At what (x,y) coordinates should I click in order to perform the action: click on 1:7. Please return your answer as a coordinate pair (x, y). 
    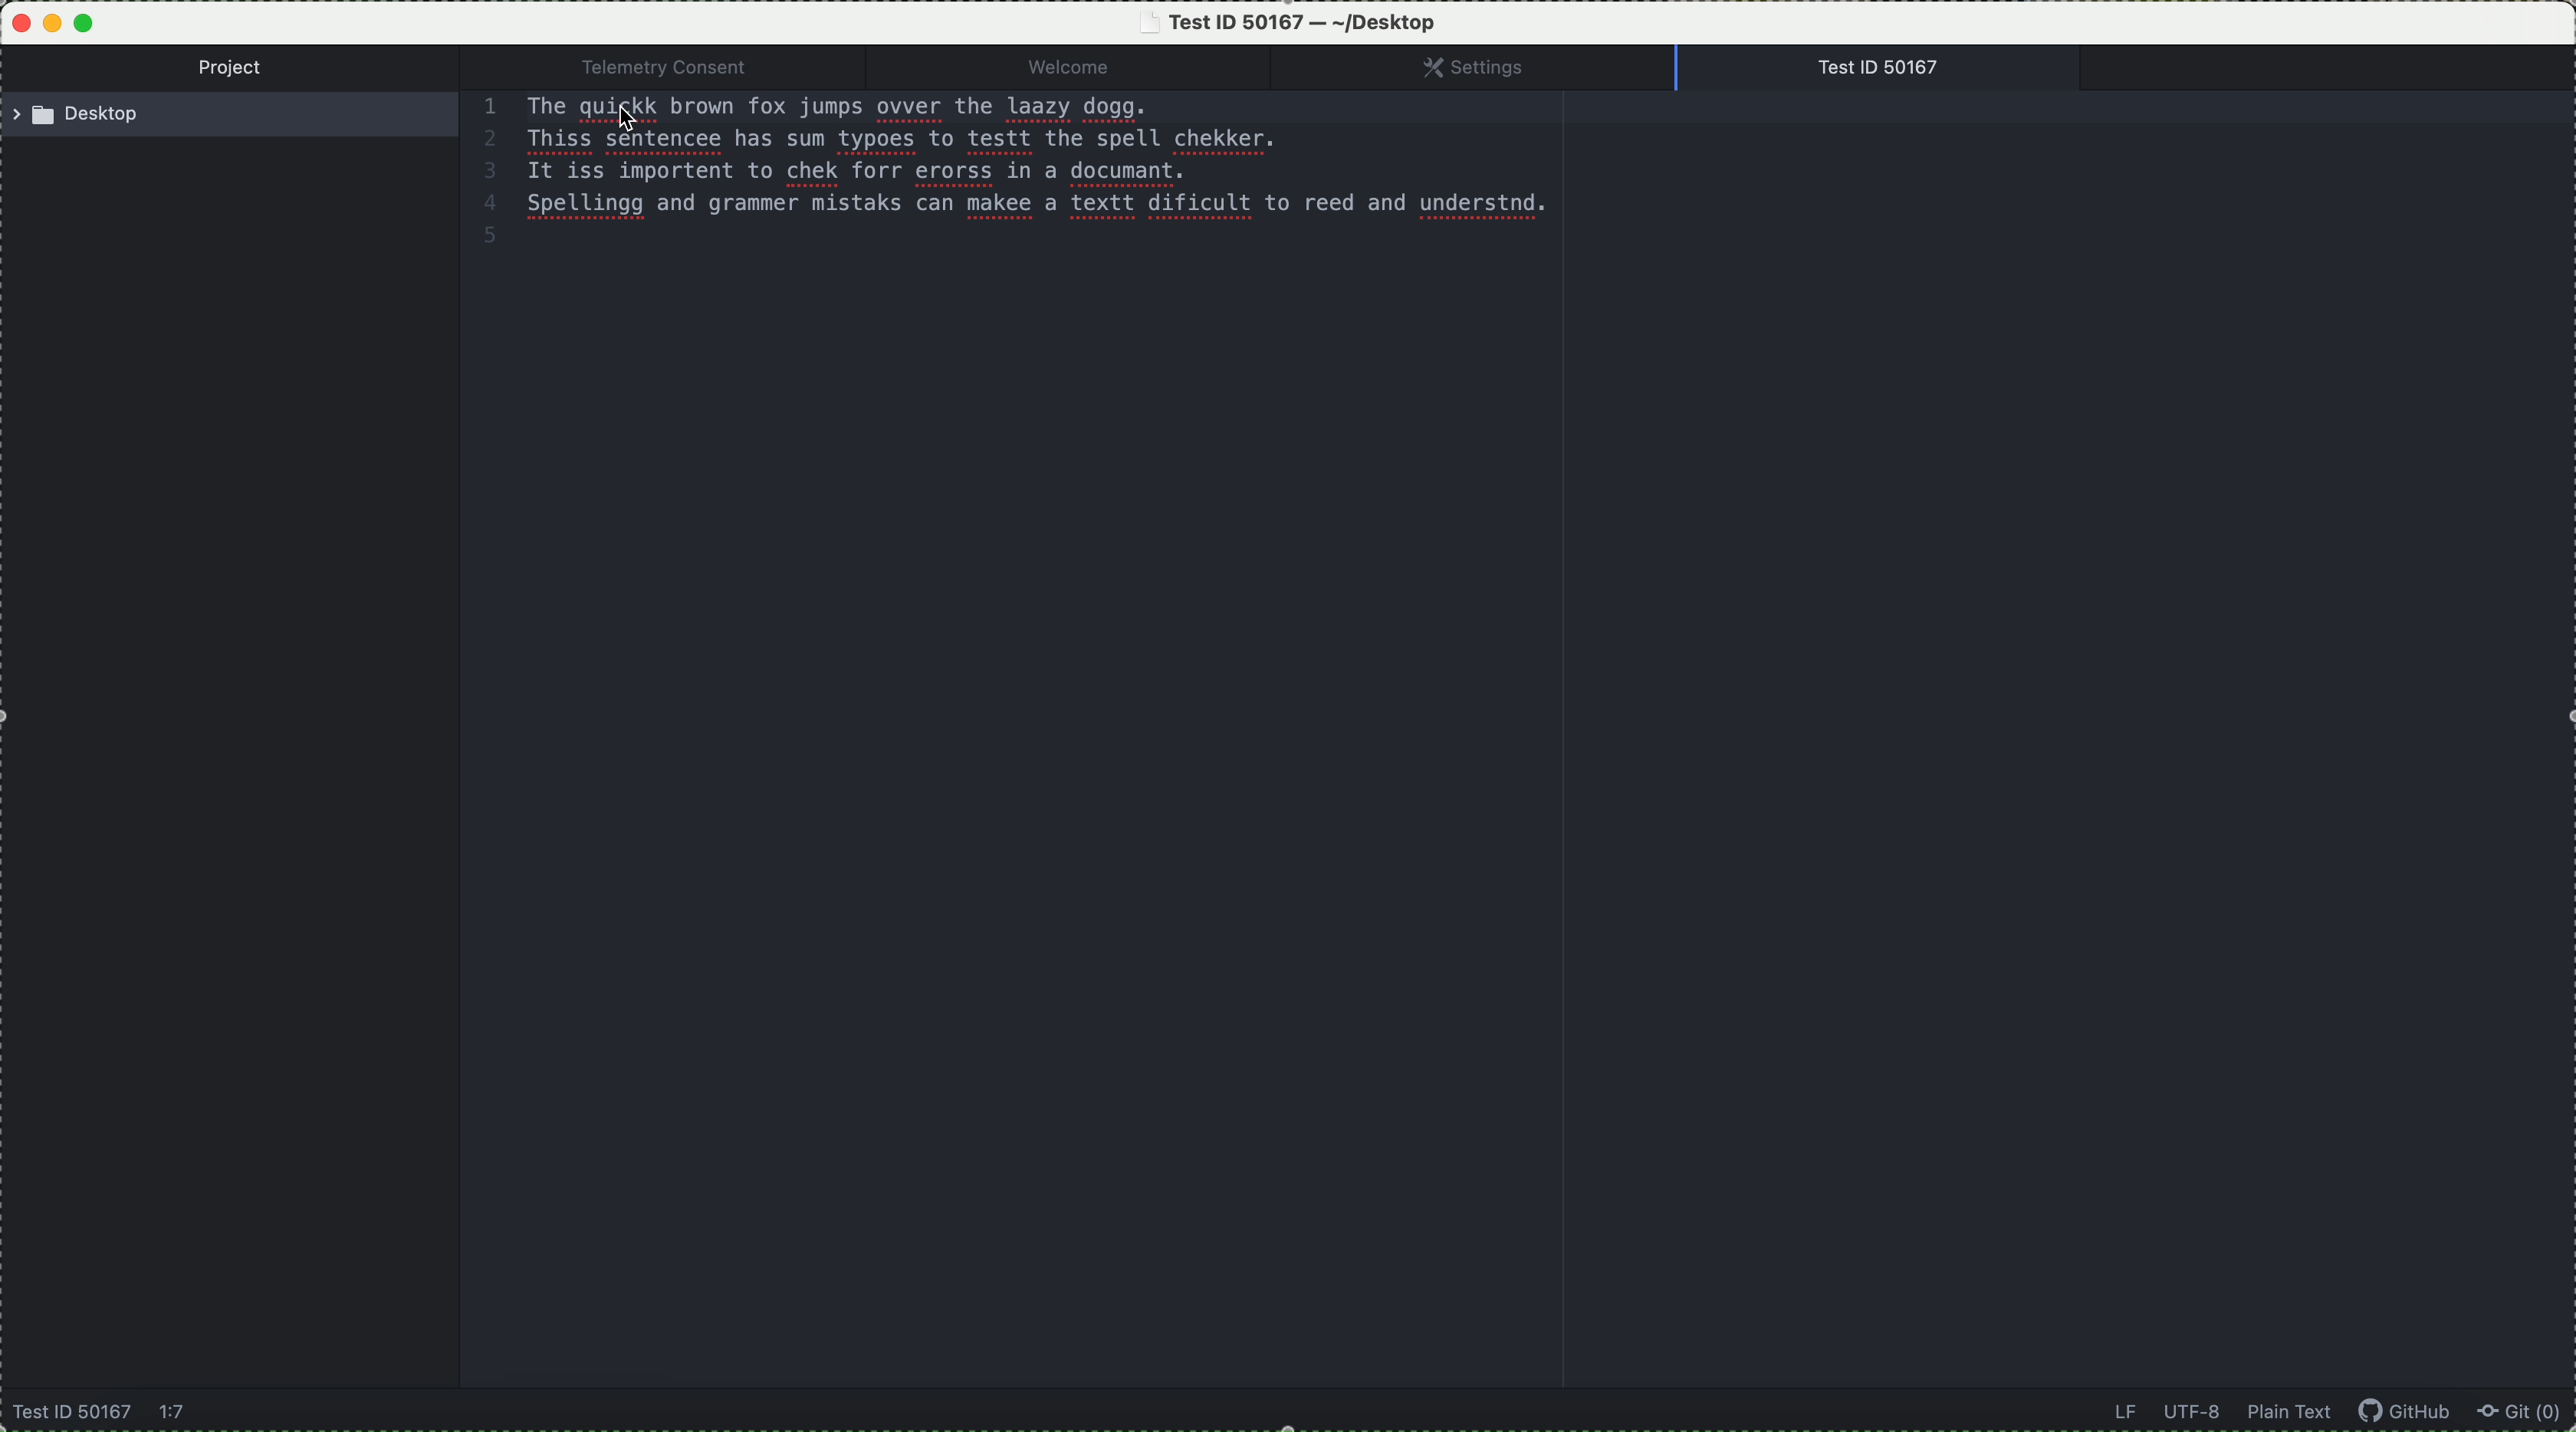
    Looking at the image, I should click on (175, 1414).